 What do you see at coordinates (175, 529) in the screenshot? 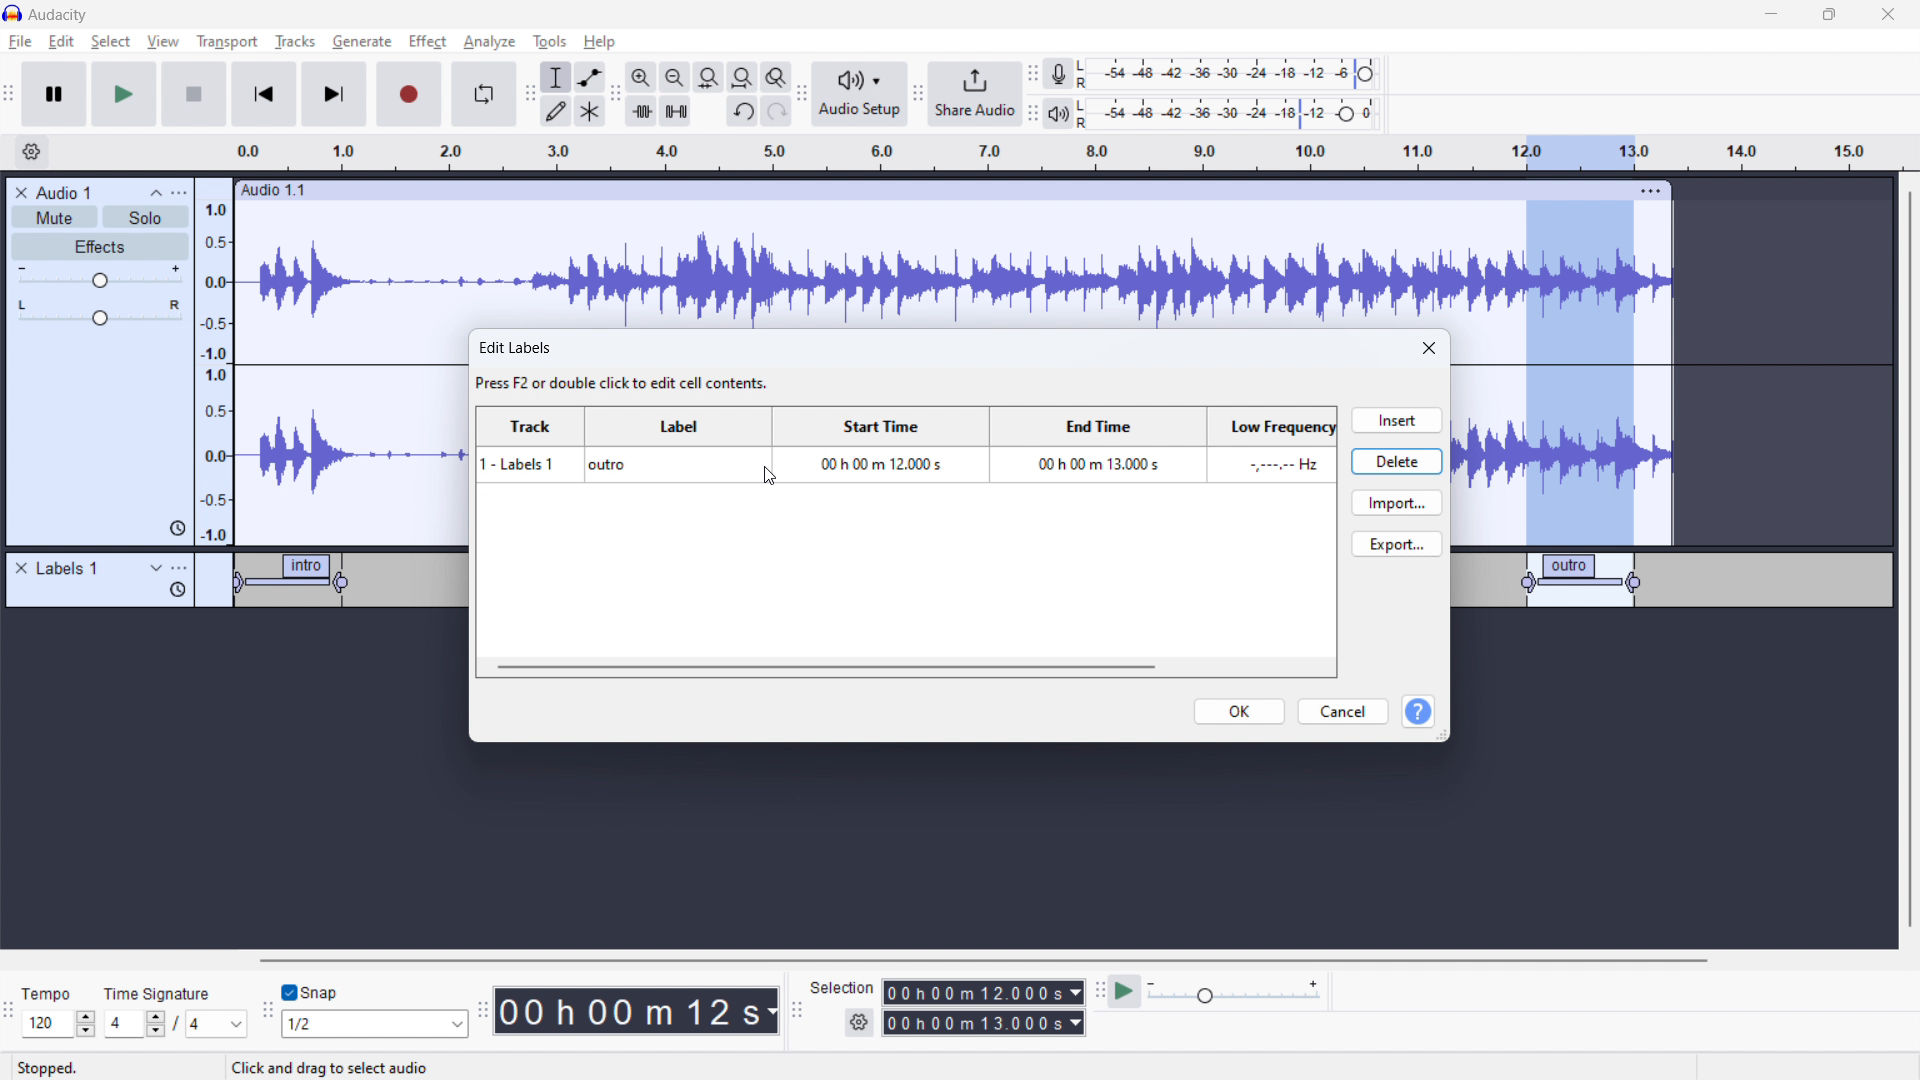
I see `history` at bounding box center [175, 529].